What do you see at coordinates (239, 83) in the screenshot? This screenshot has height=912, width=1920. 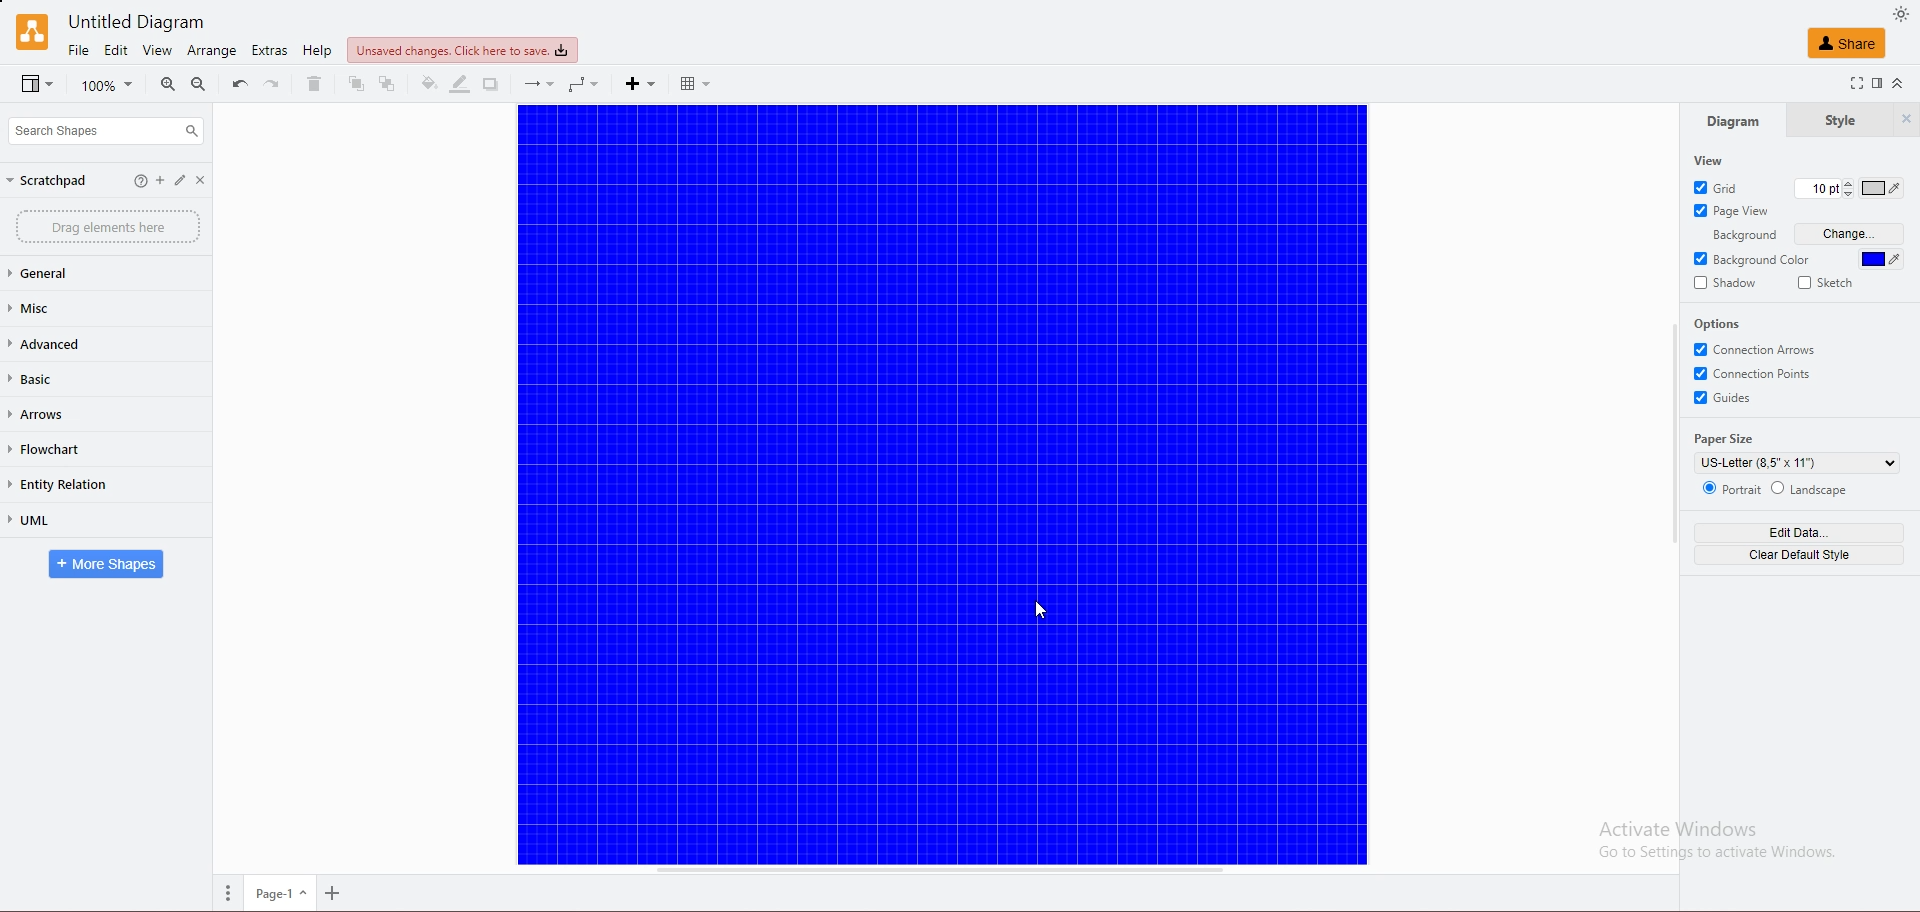 I see `undo` at bounding box center [239, 83].